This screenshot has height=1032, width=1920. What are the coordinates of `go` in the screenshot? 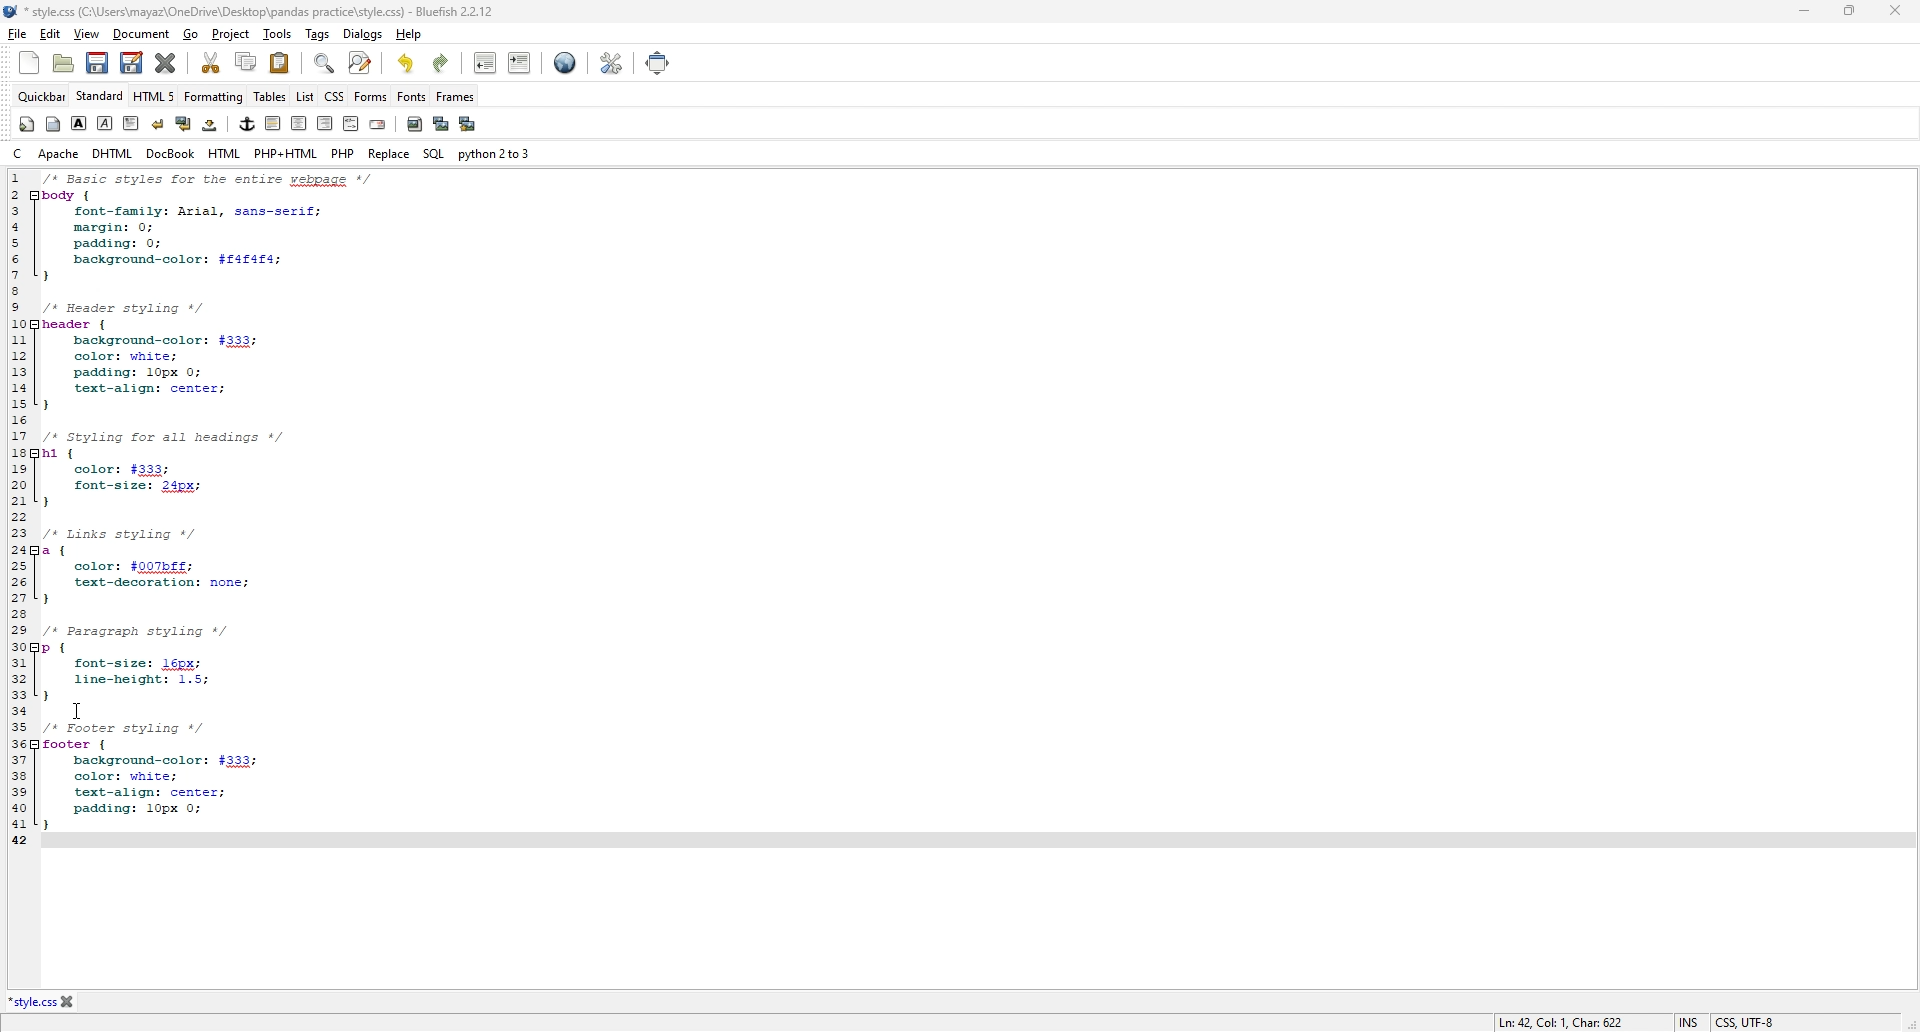 It's located at (190, 34).